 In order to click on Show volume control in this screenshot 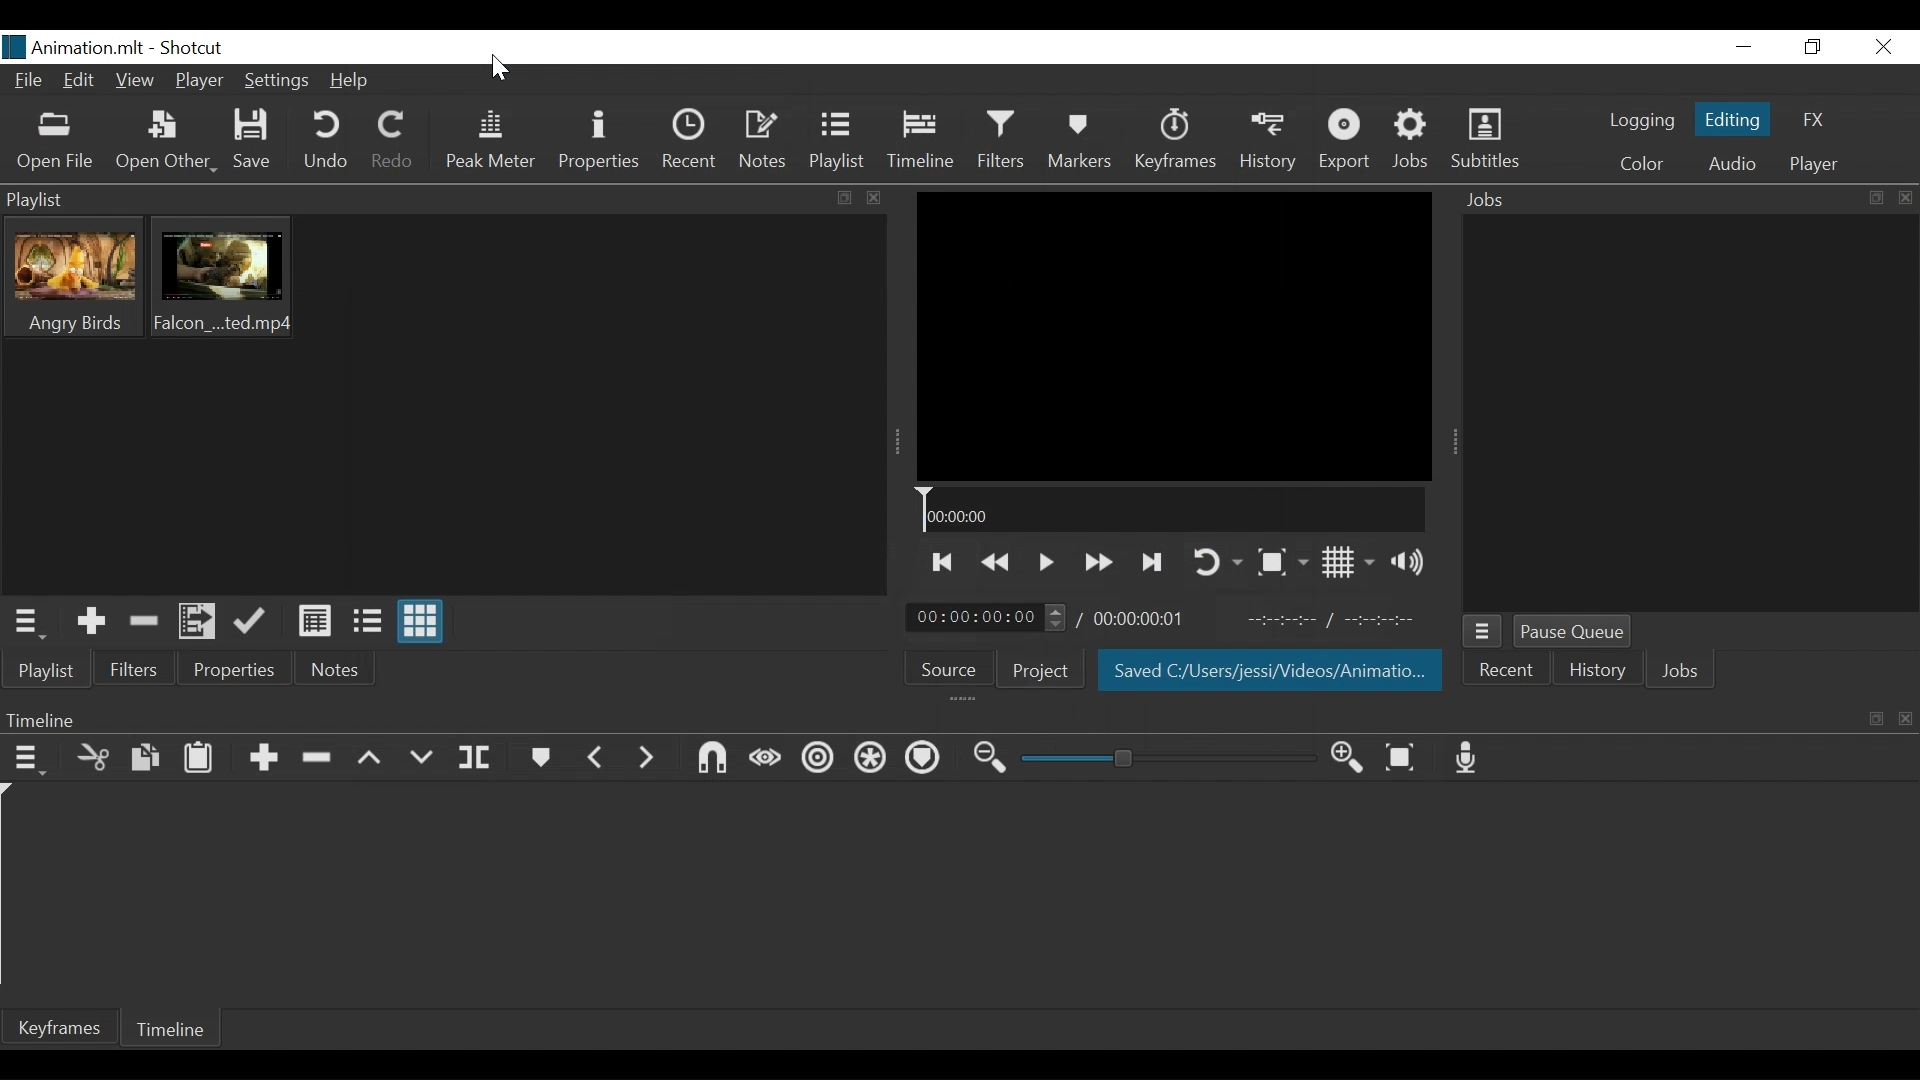, I will do `click(1413, 563)`.